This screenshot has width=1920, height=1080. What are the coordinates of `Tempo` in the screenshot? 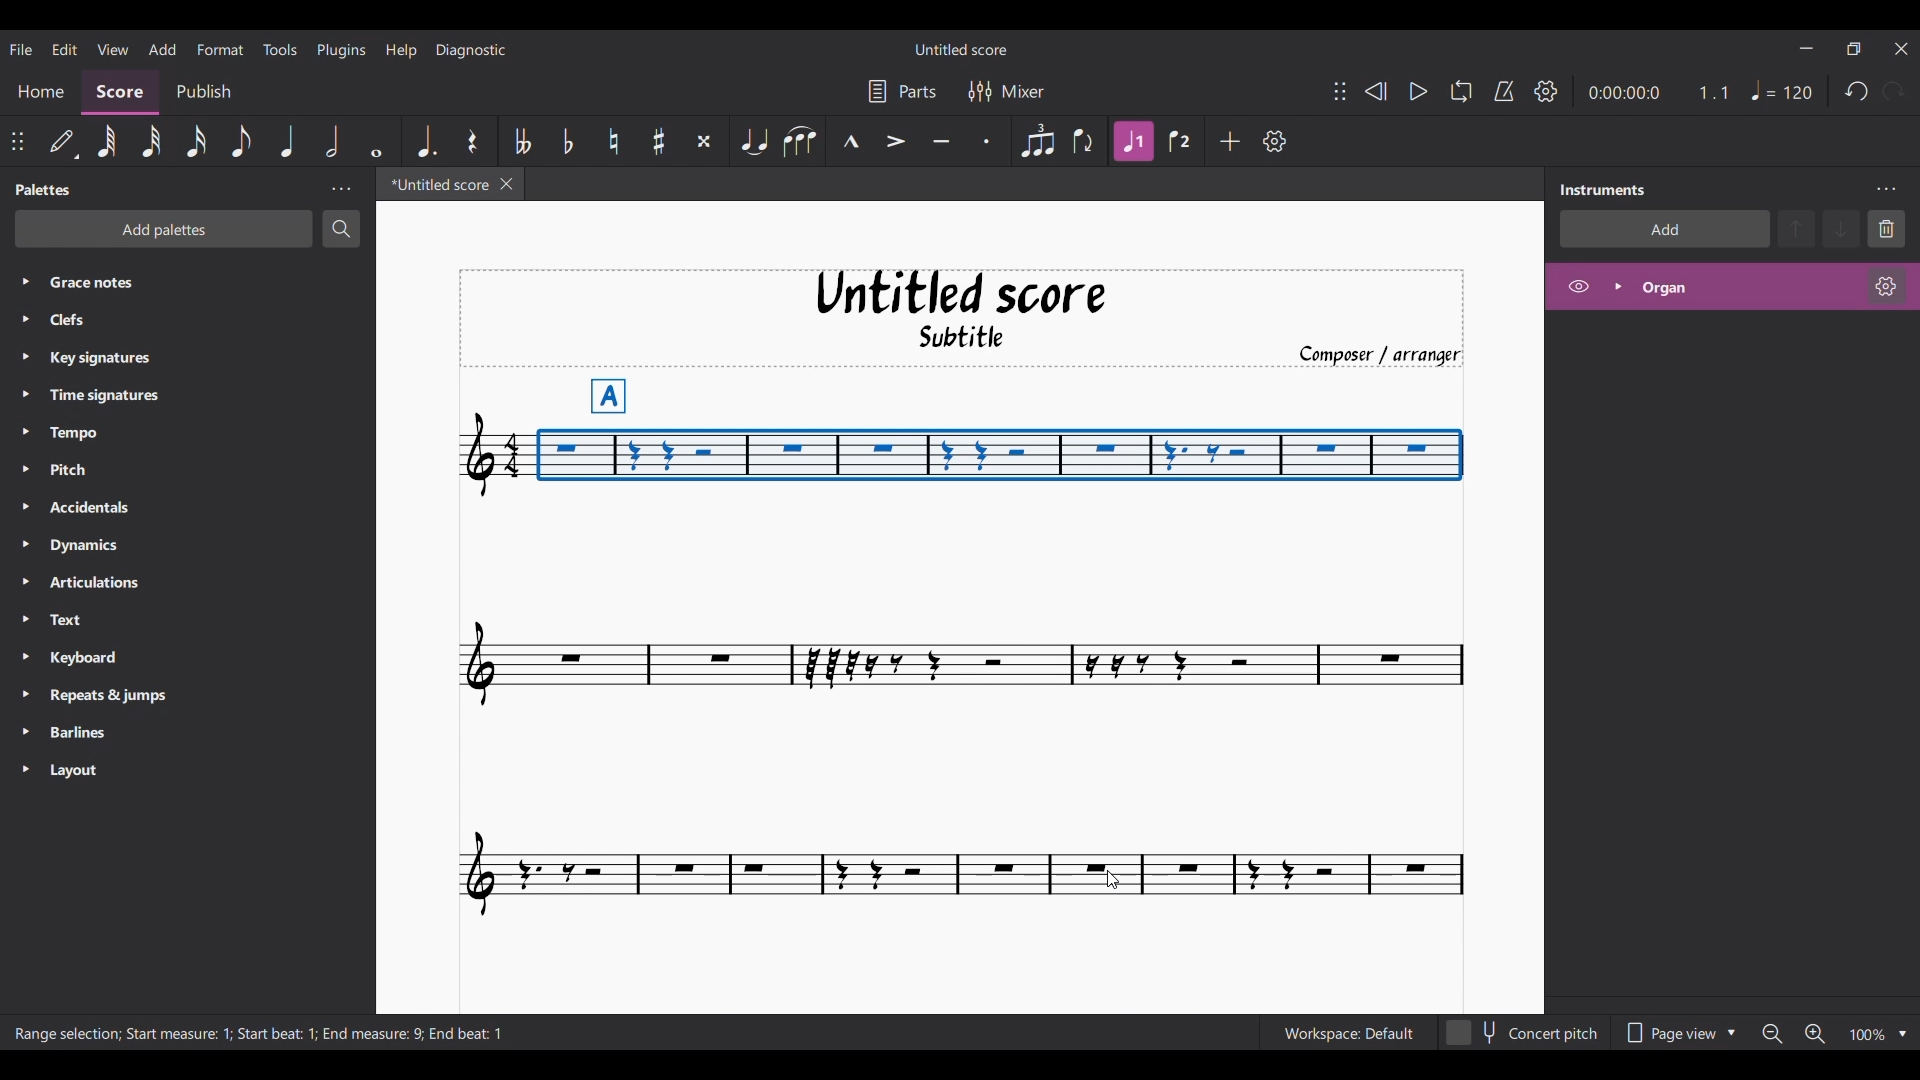 It's located at (112, 434).